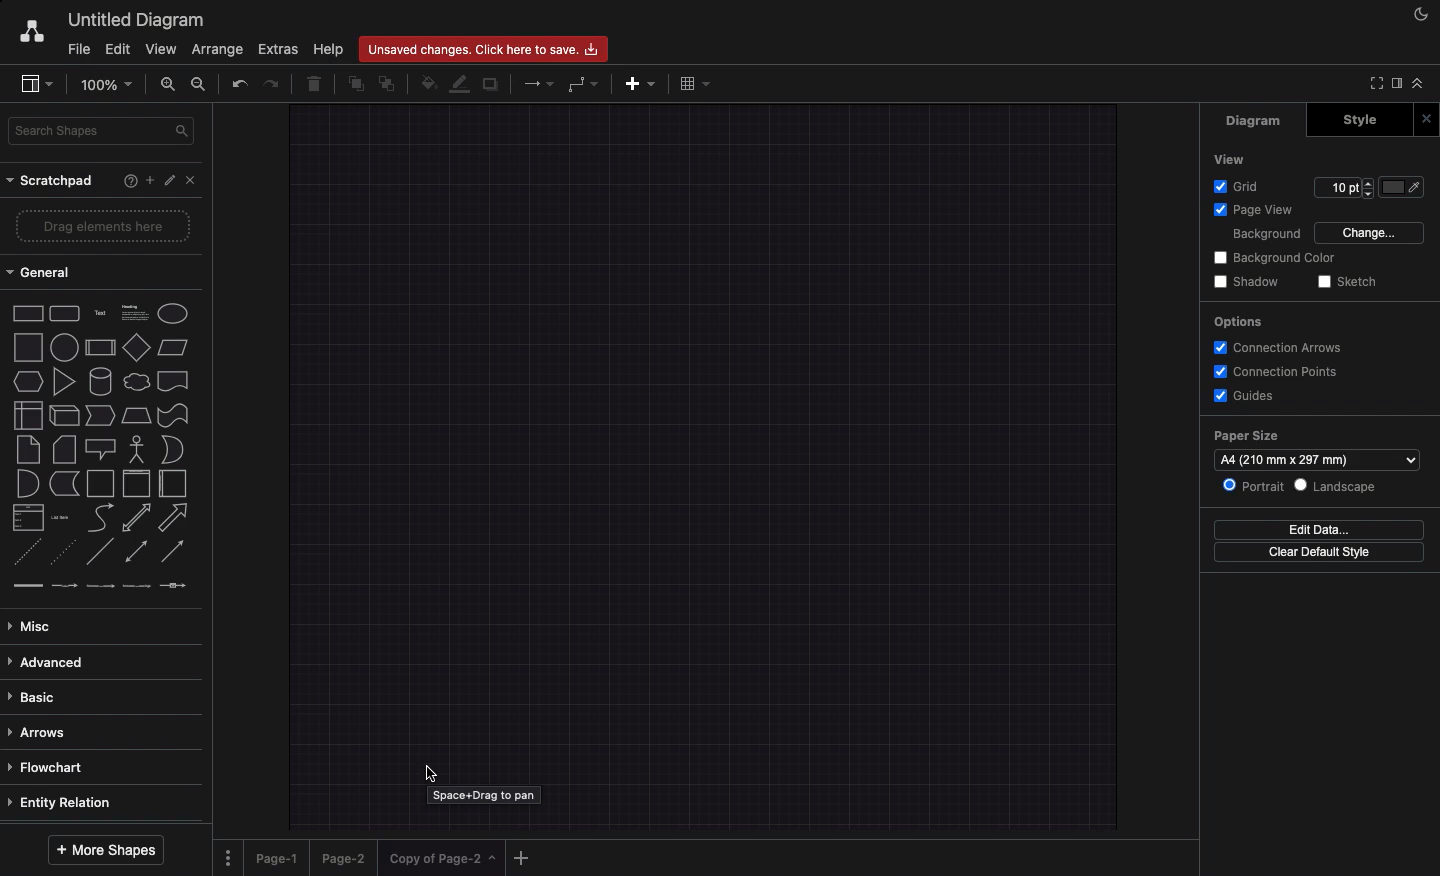 The image size is (1440, 876). I want to click on Diagram, so click(1255, 123).